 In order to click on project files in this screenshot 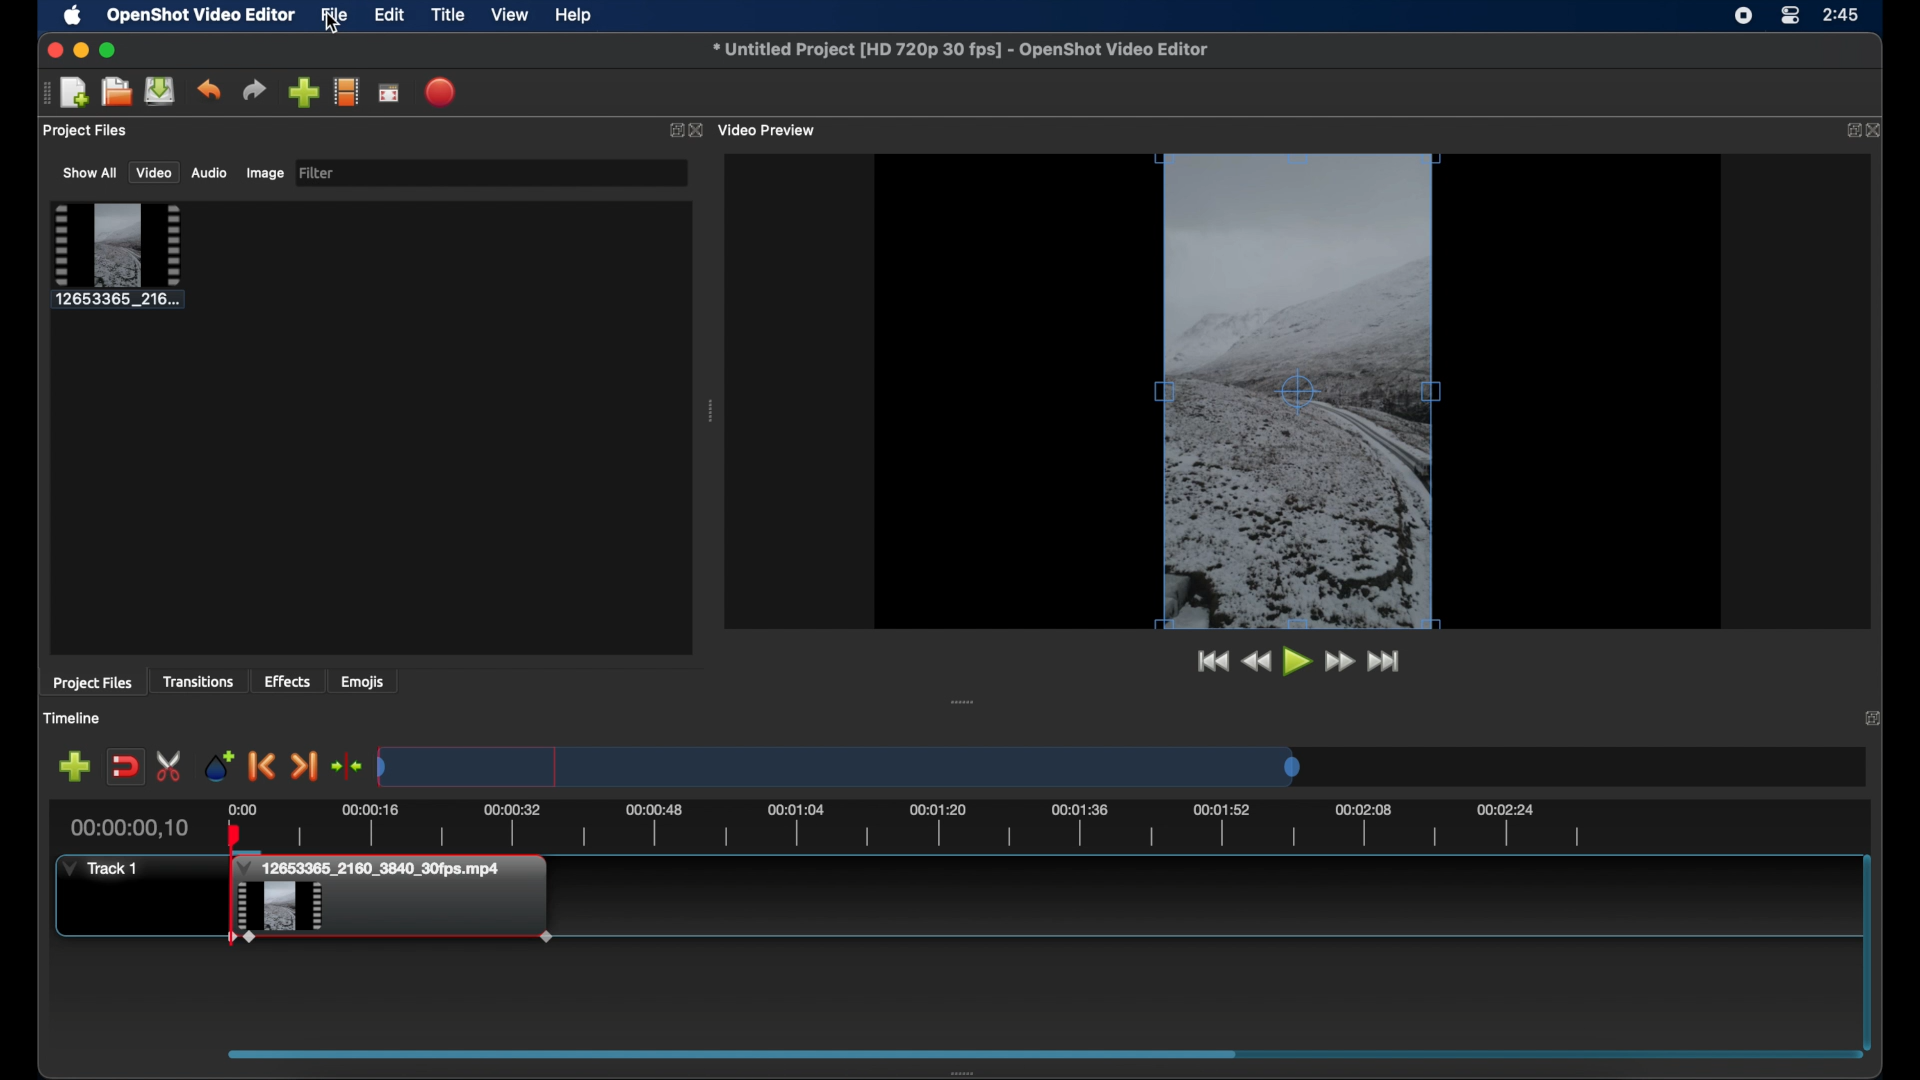, I will do `click(87, 132)`.